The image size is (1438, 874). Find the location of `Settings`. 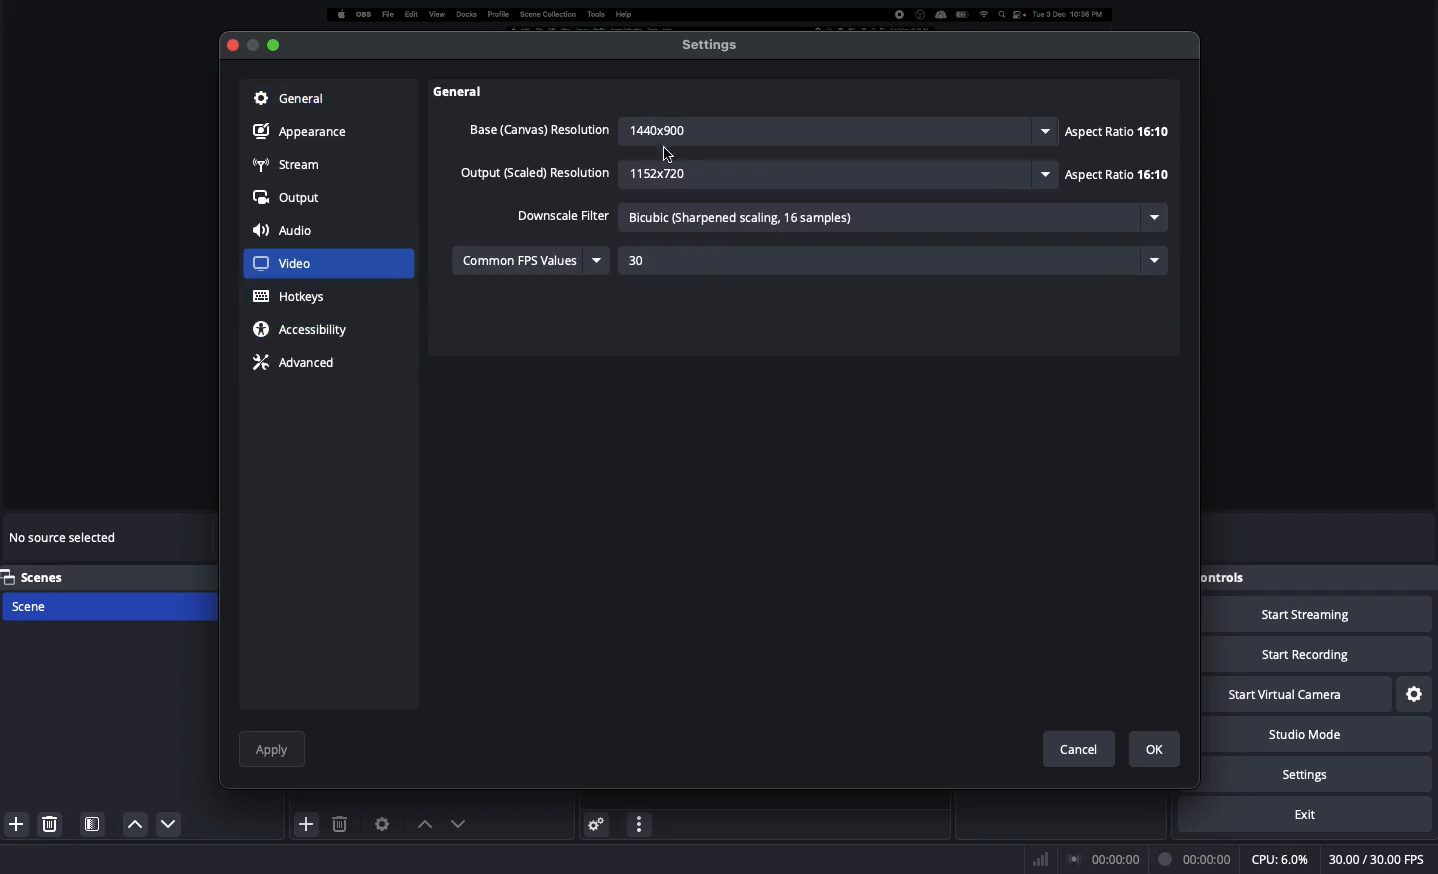

Settings is located at coordinates (1333, 774).